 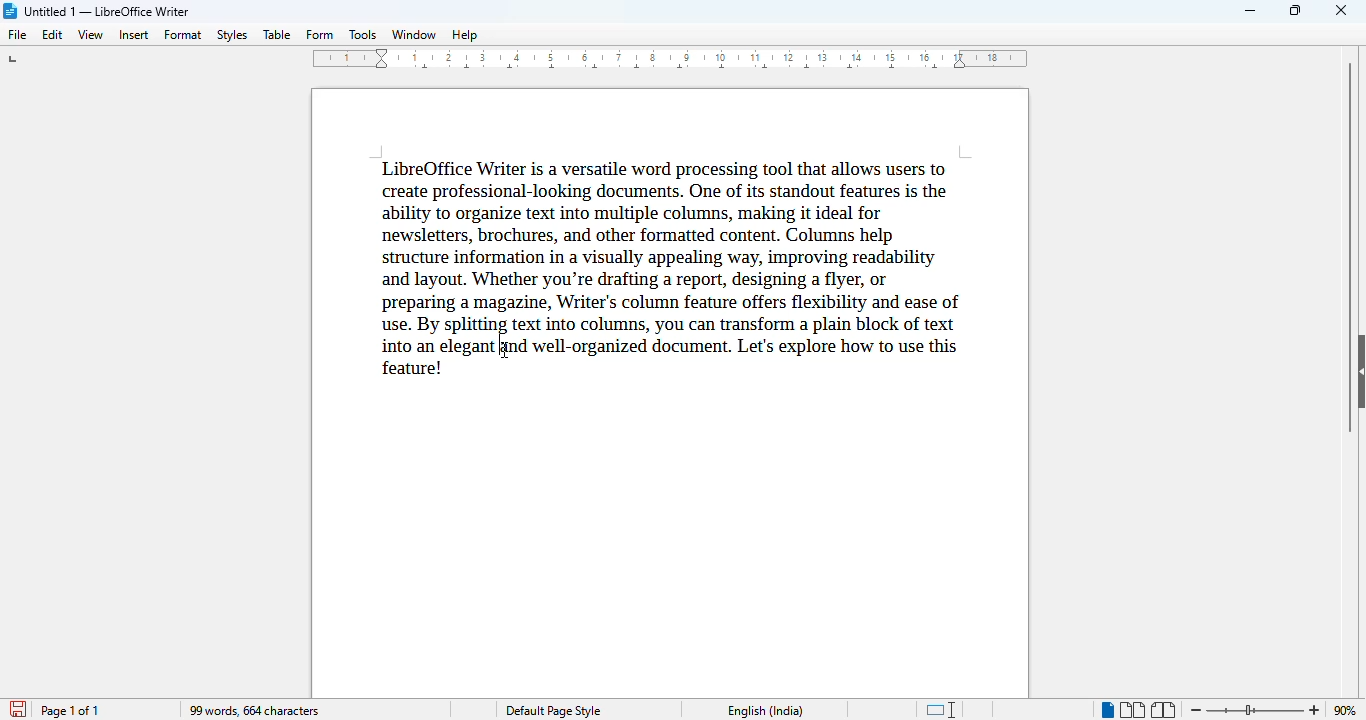 What do you see at coordinates (1349, 708) in the screenshot?
I see `90% (current zoom level)` at bounding box center [1349, 708].